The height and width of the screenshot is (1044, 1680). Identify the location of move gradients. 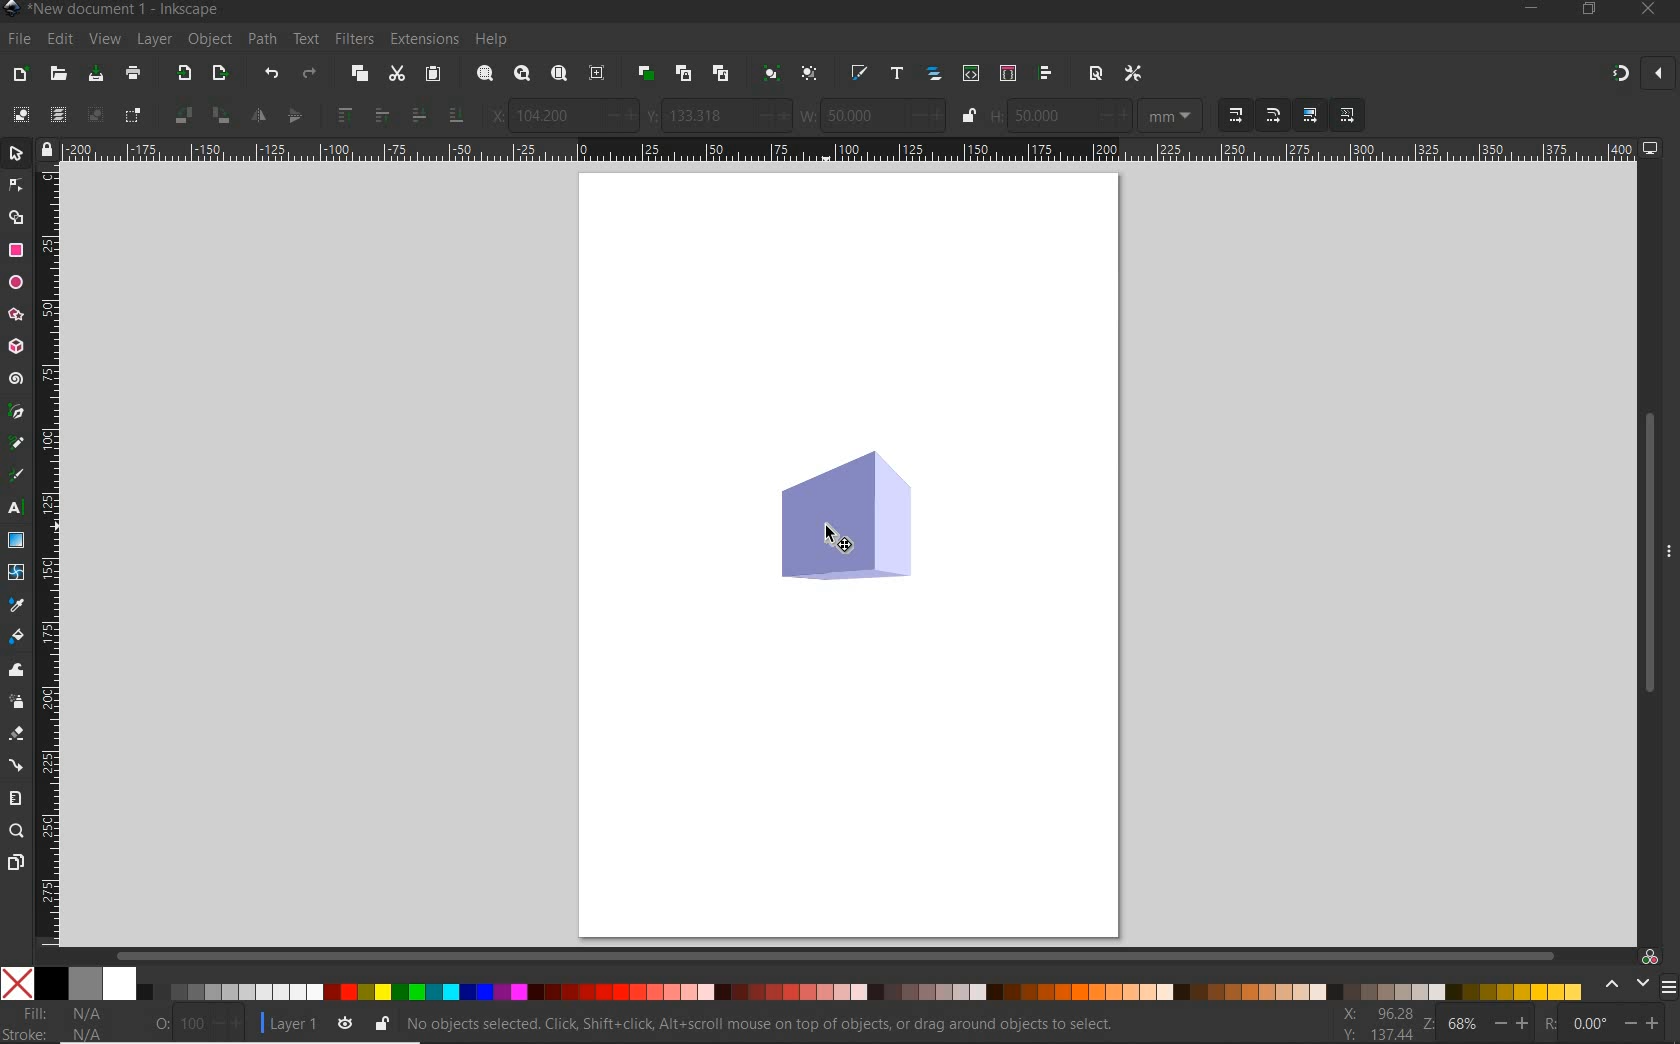
(1311, 115).